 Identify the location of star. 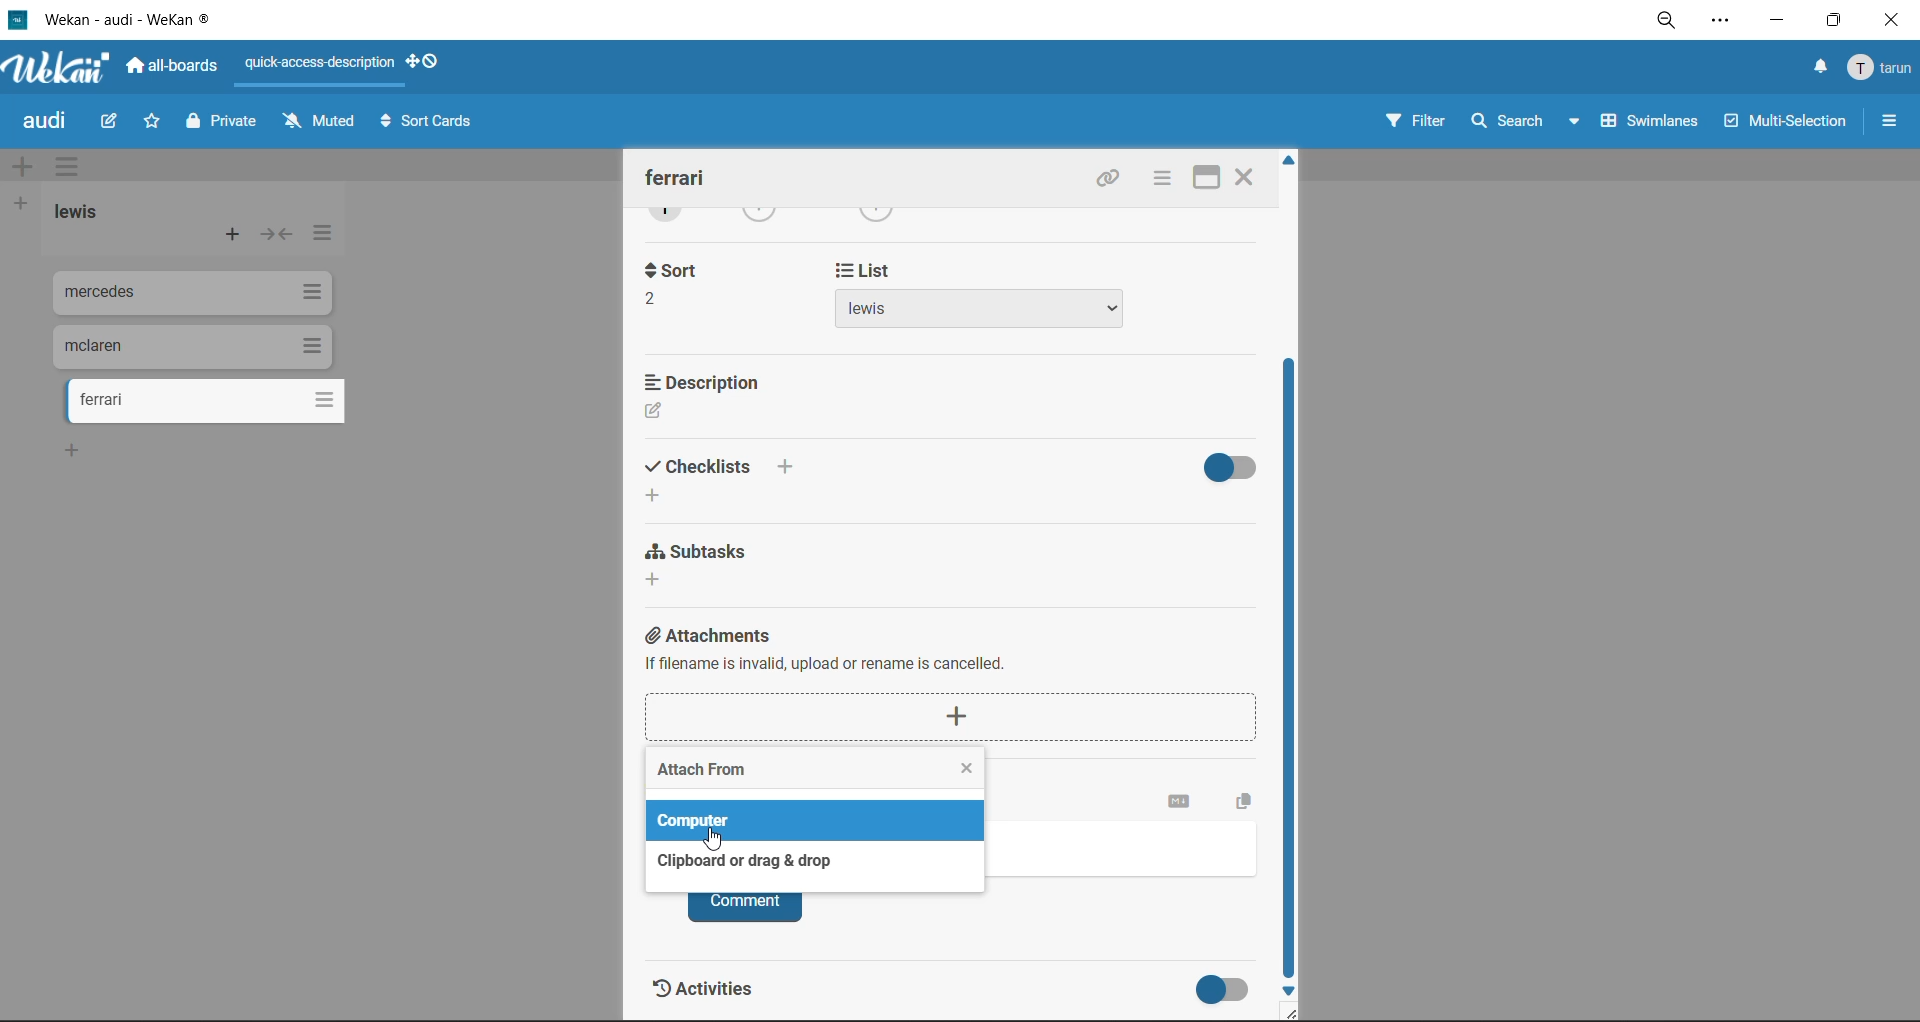
(151, 122).